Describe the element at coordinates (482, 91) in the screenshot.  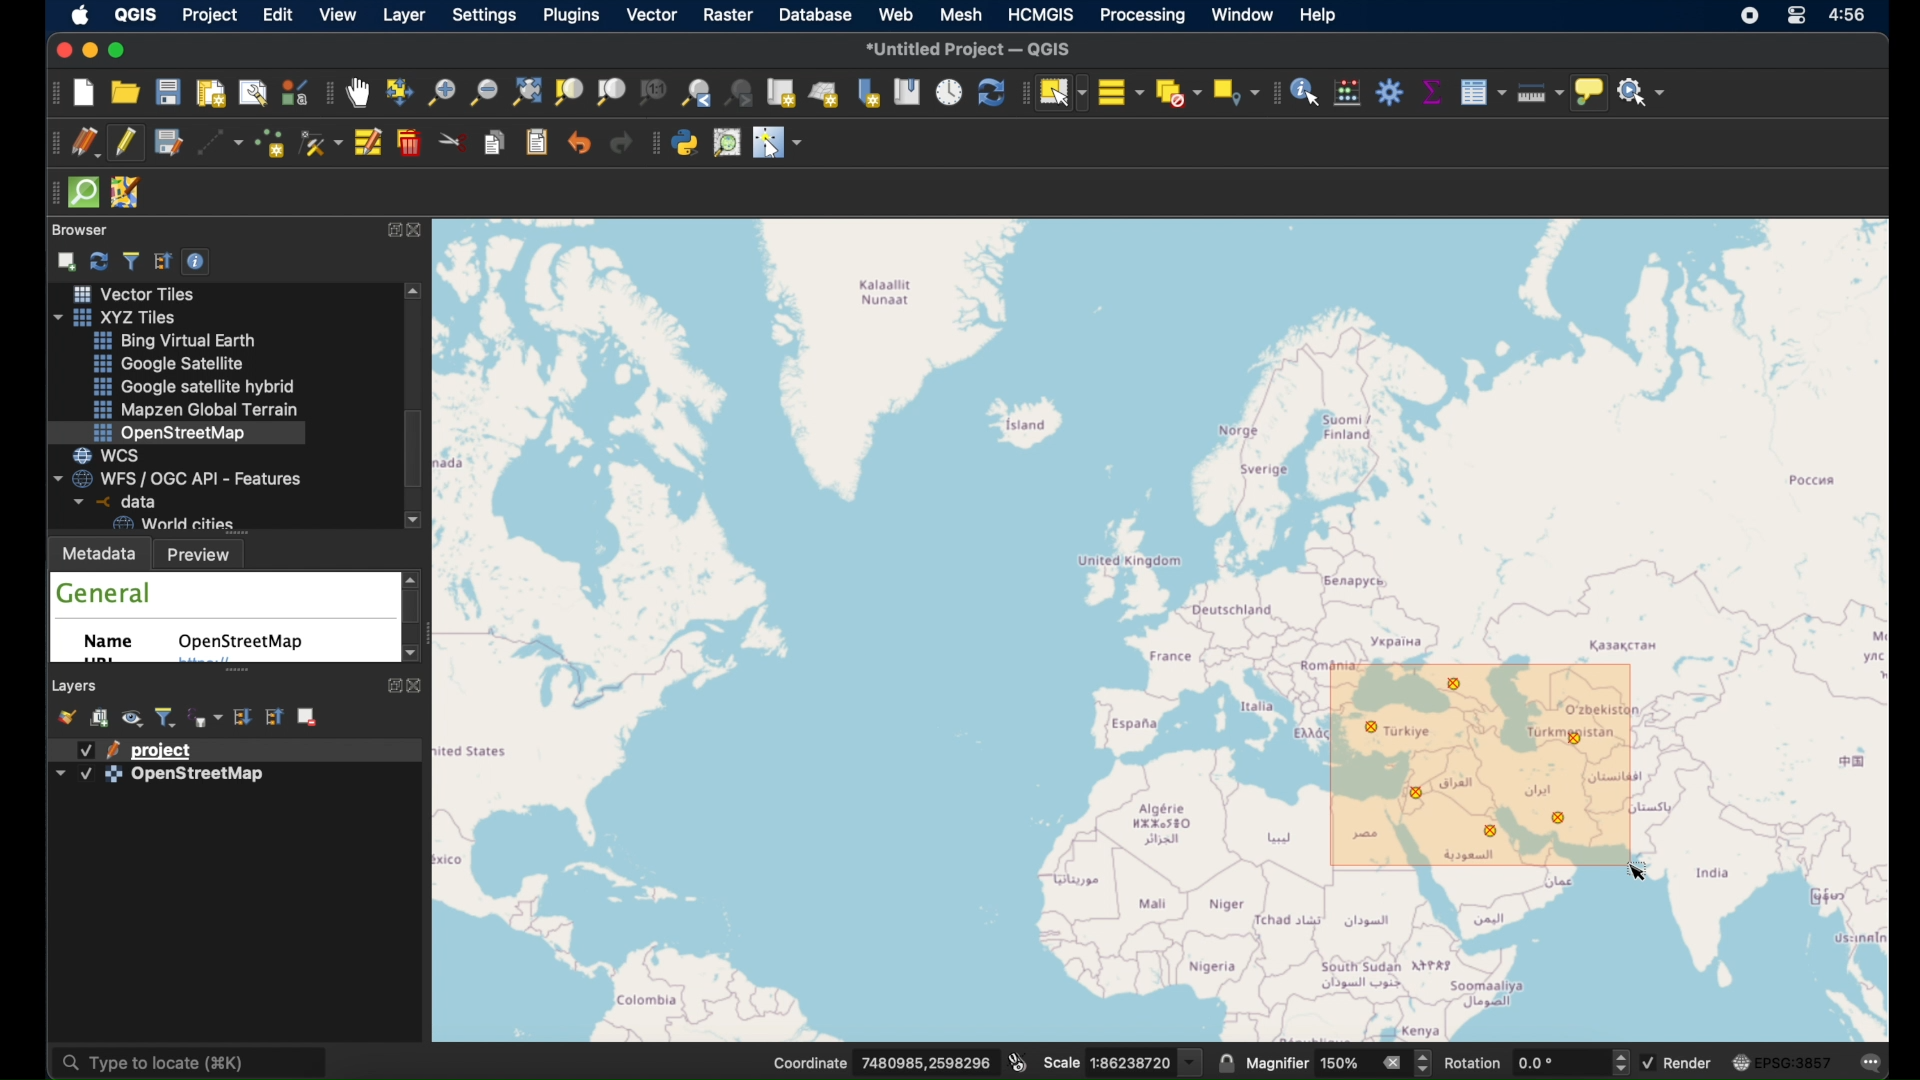
I see `zoom out` at that location.